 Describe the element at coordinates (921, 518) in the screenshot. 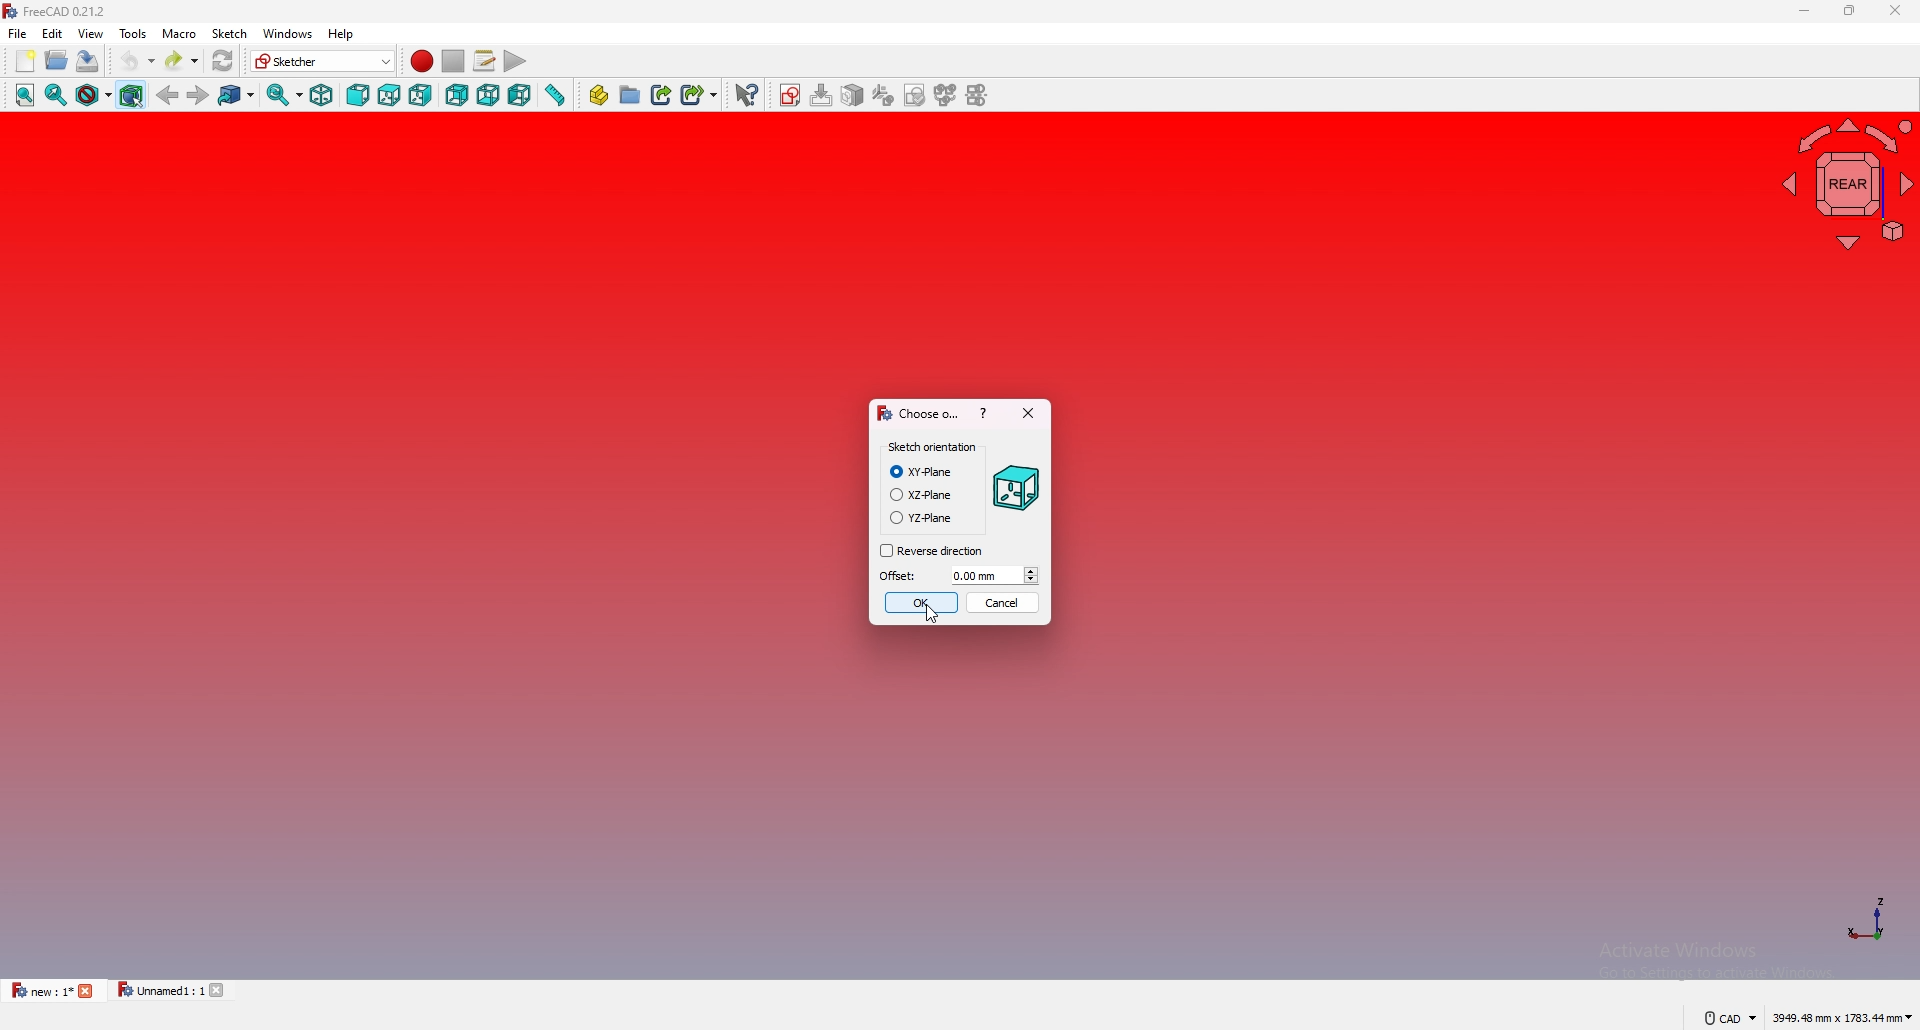

I see `YZ-plane` at that location.